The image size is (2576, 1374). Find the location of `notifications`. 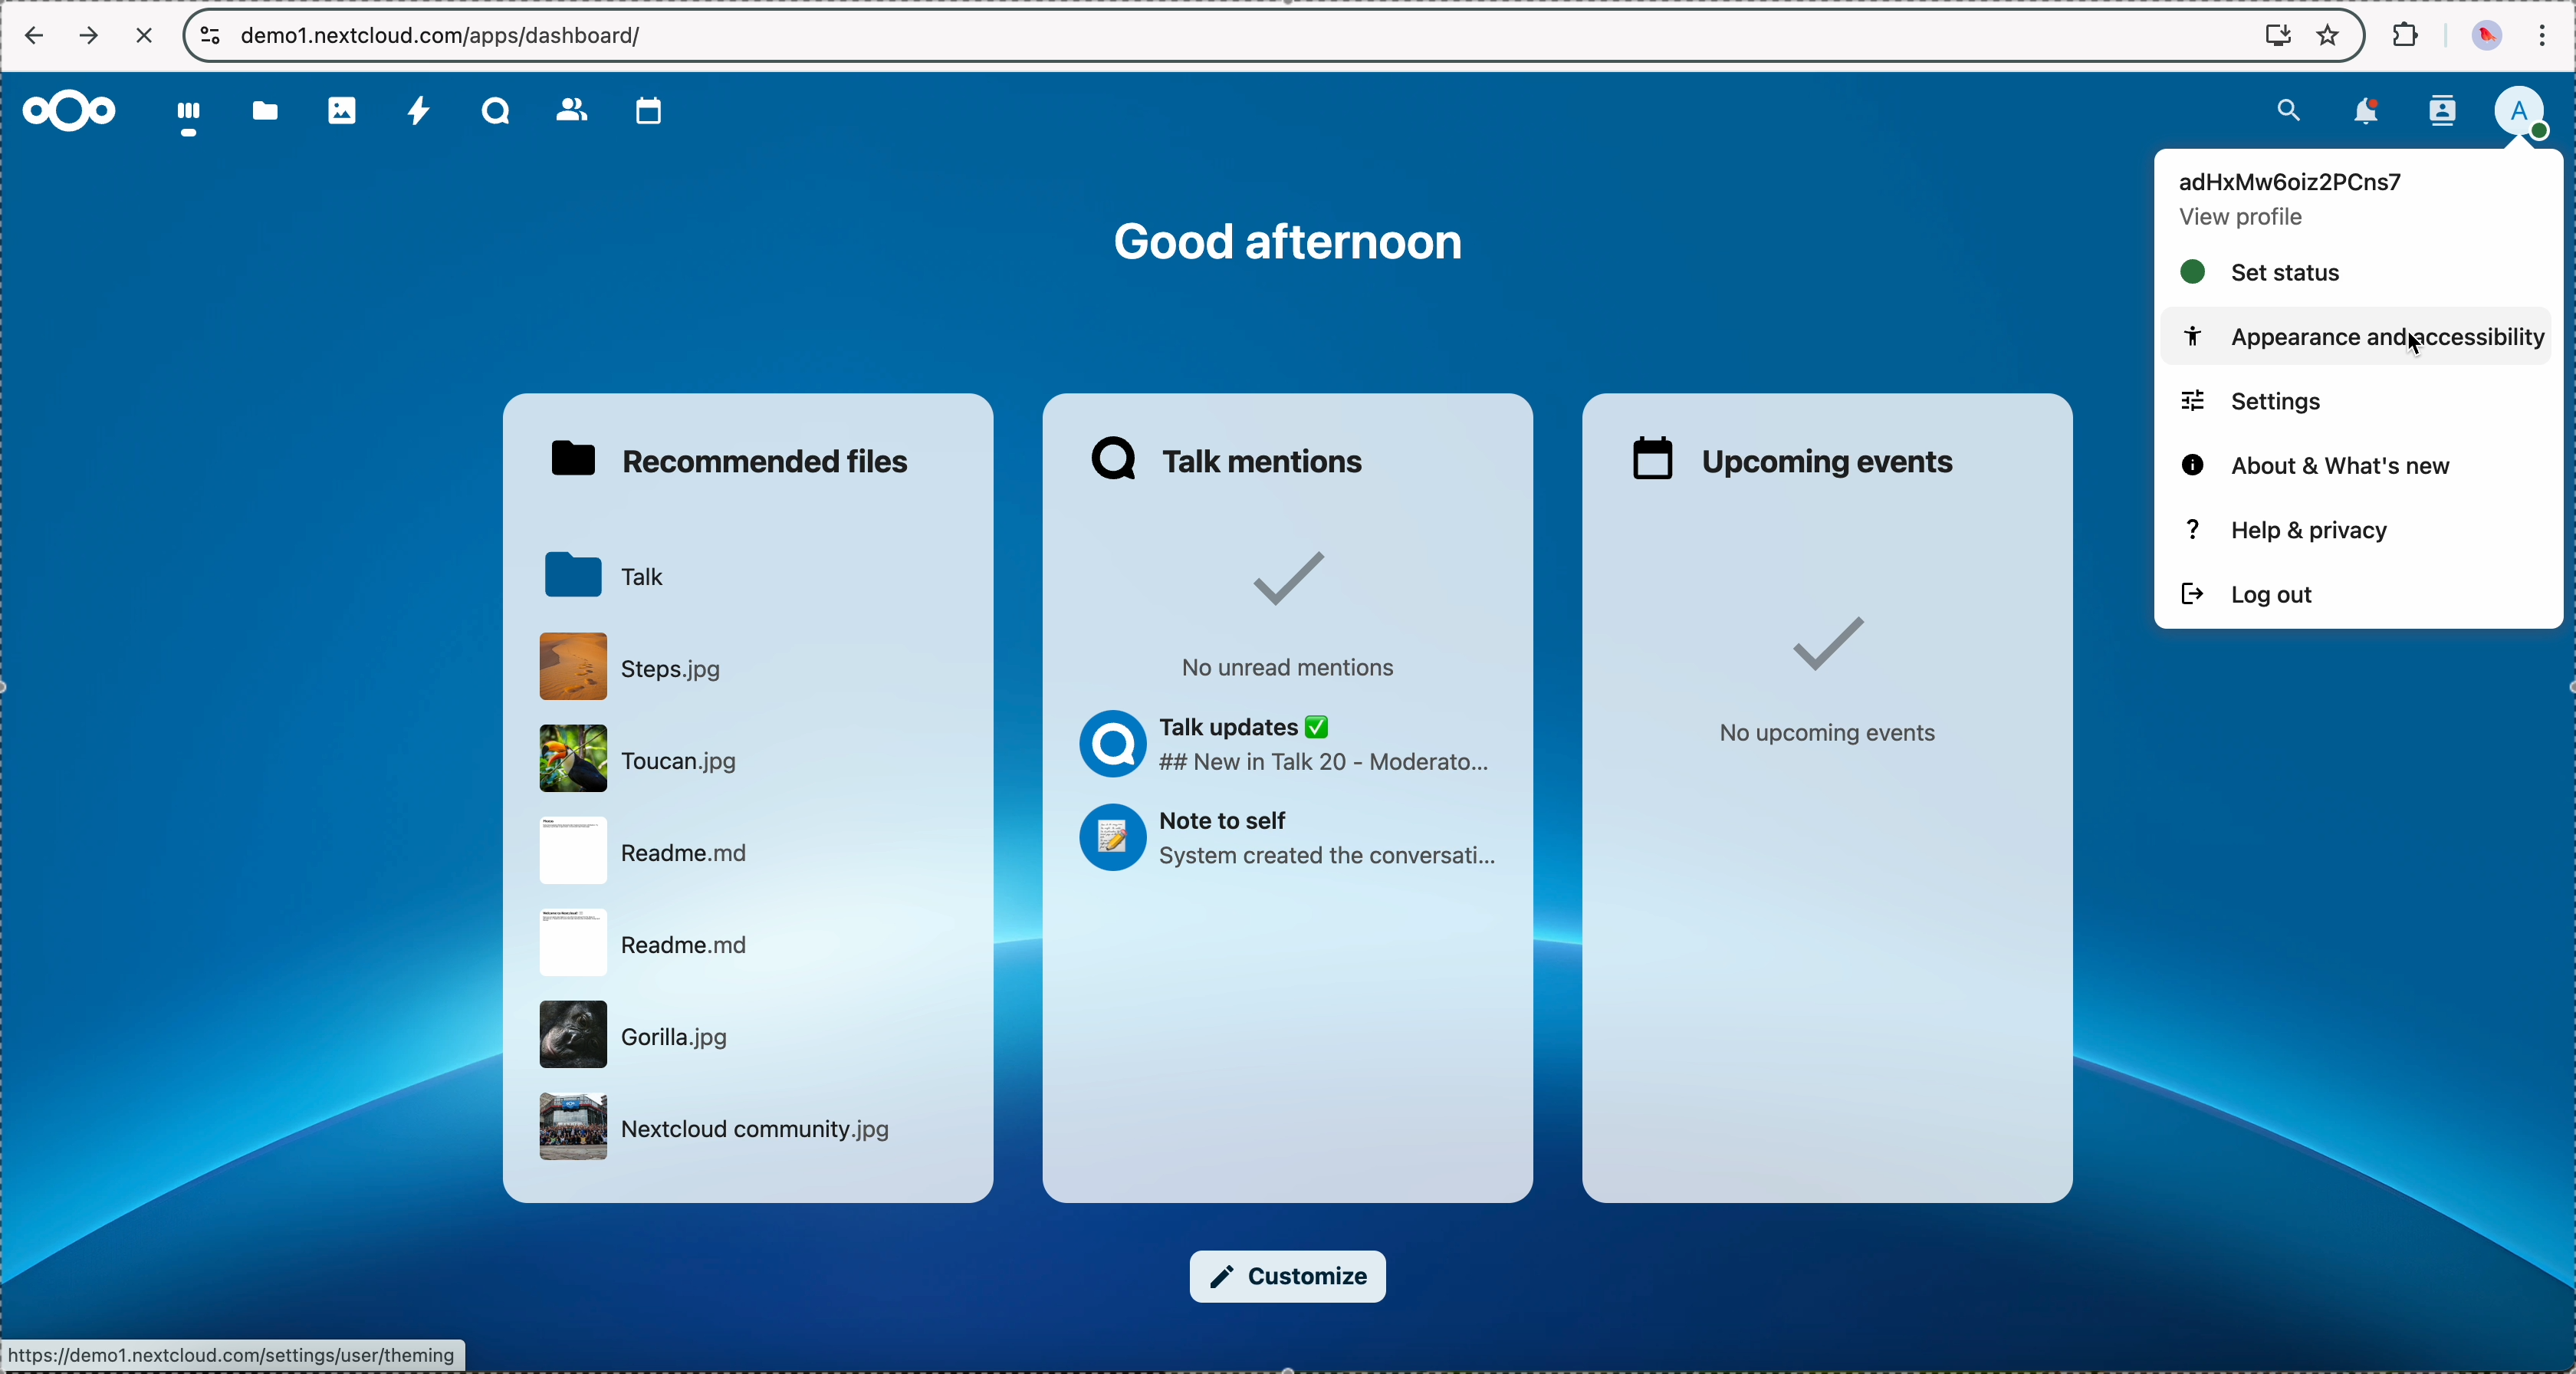

notifications is located at coordinates (2363, 114).